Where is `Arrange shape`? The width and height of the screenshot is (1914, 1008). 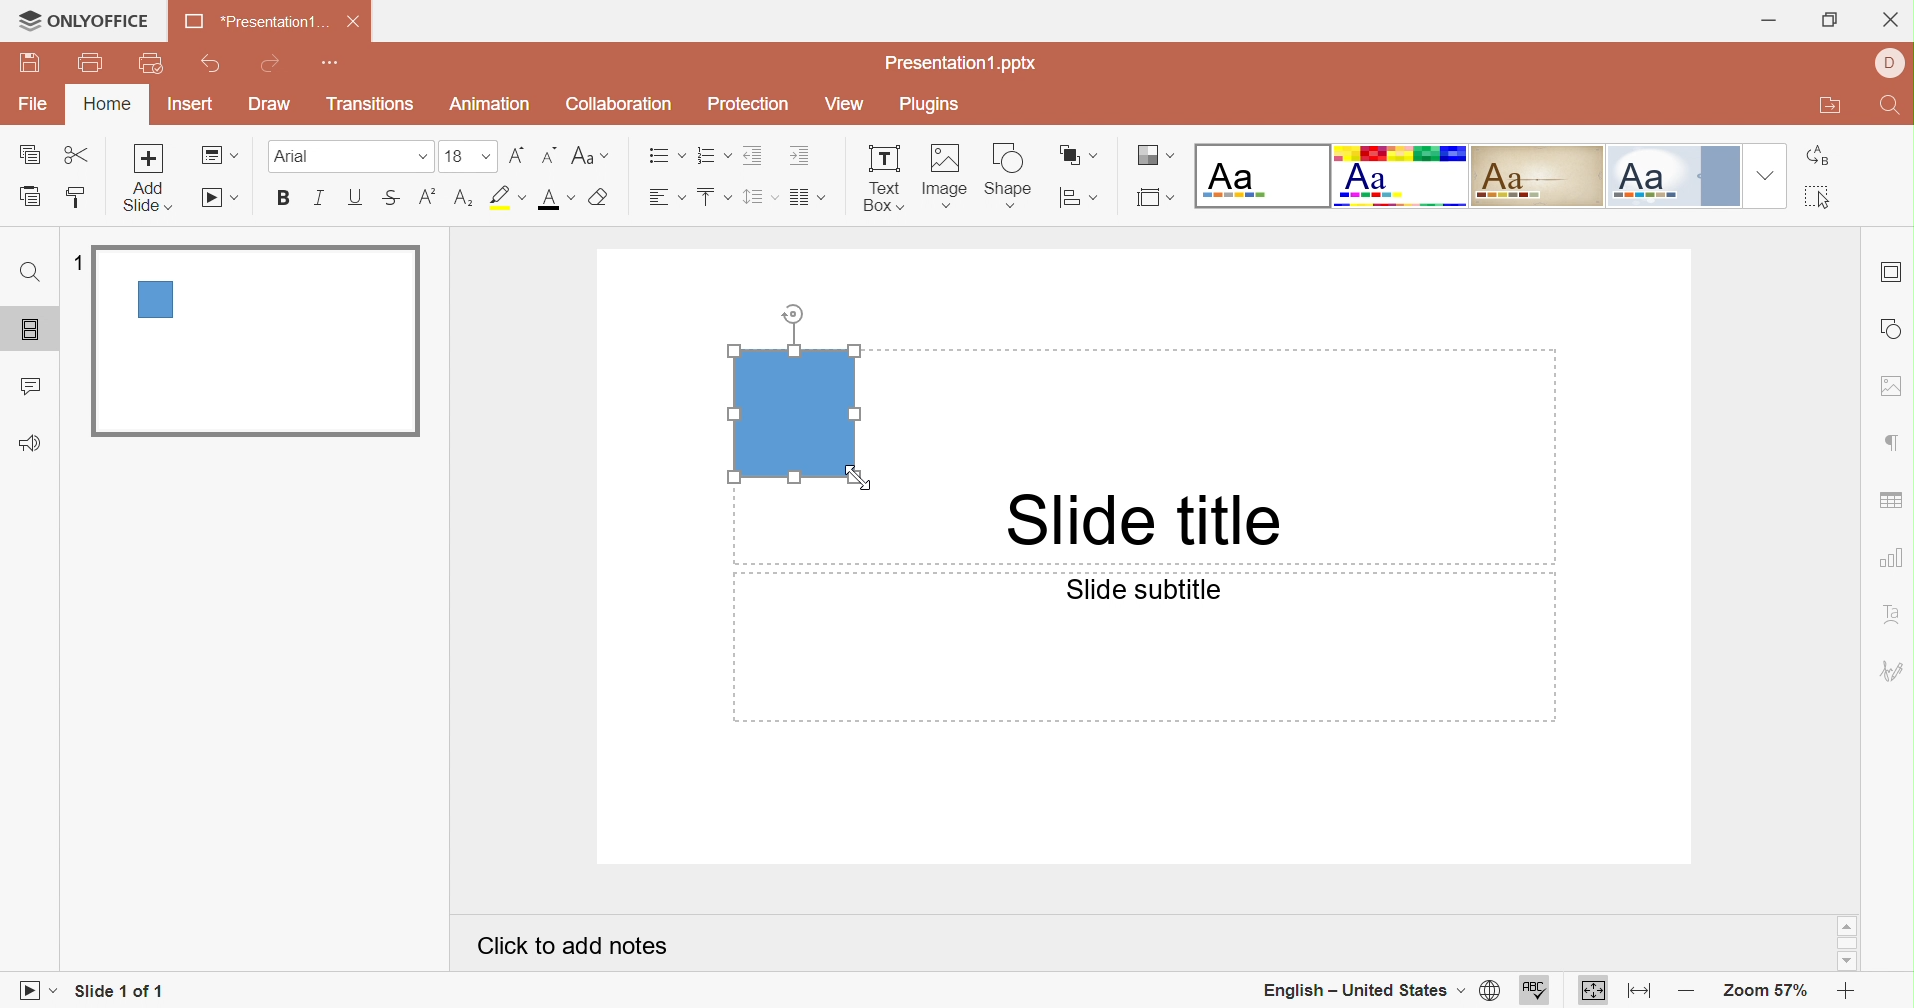
Arrange shape is located at coordinates (1076, 156).